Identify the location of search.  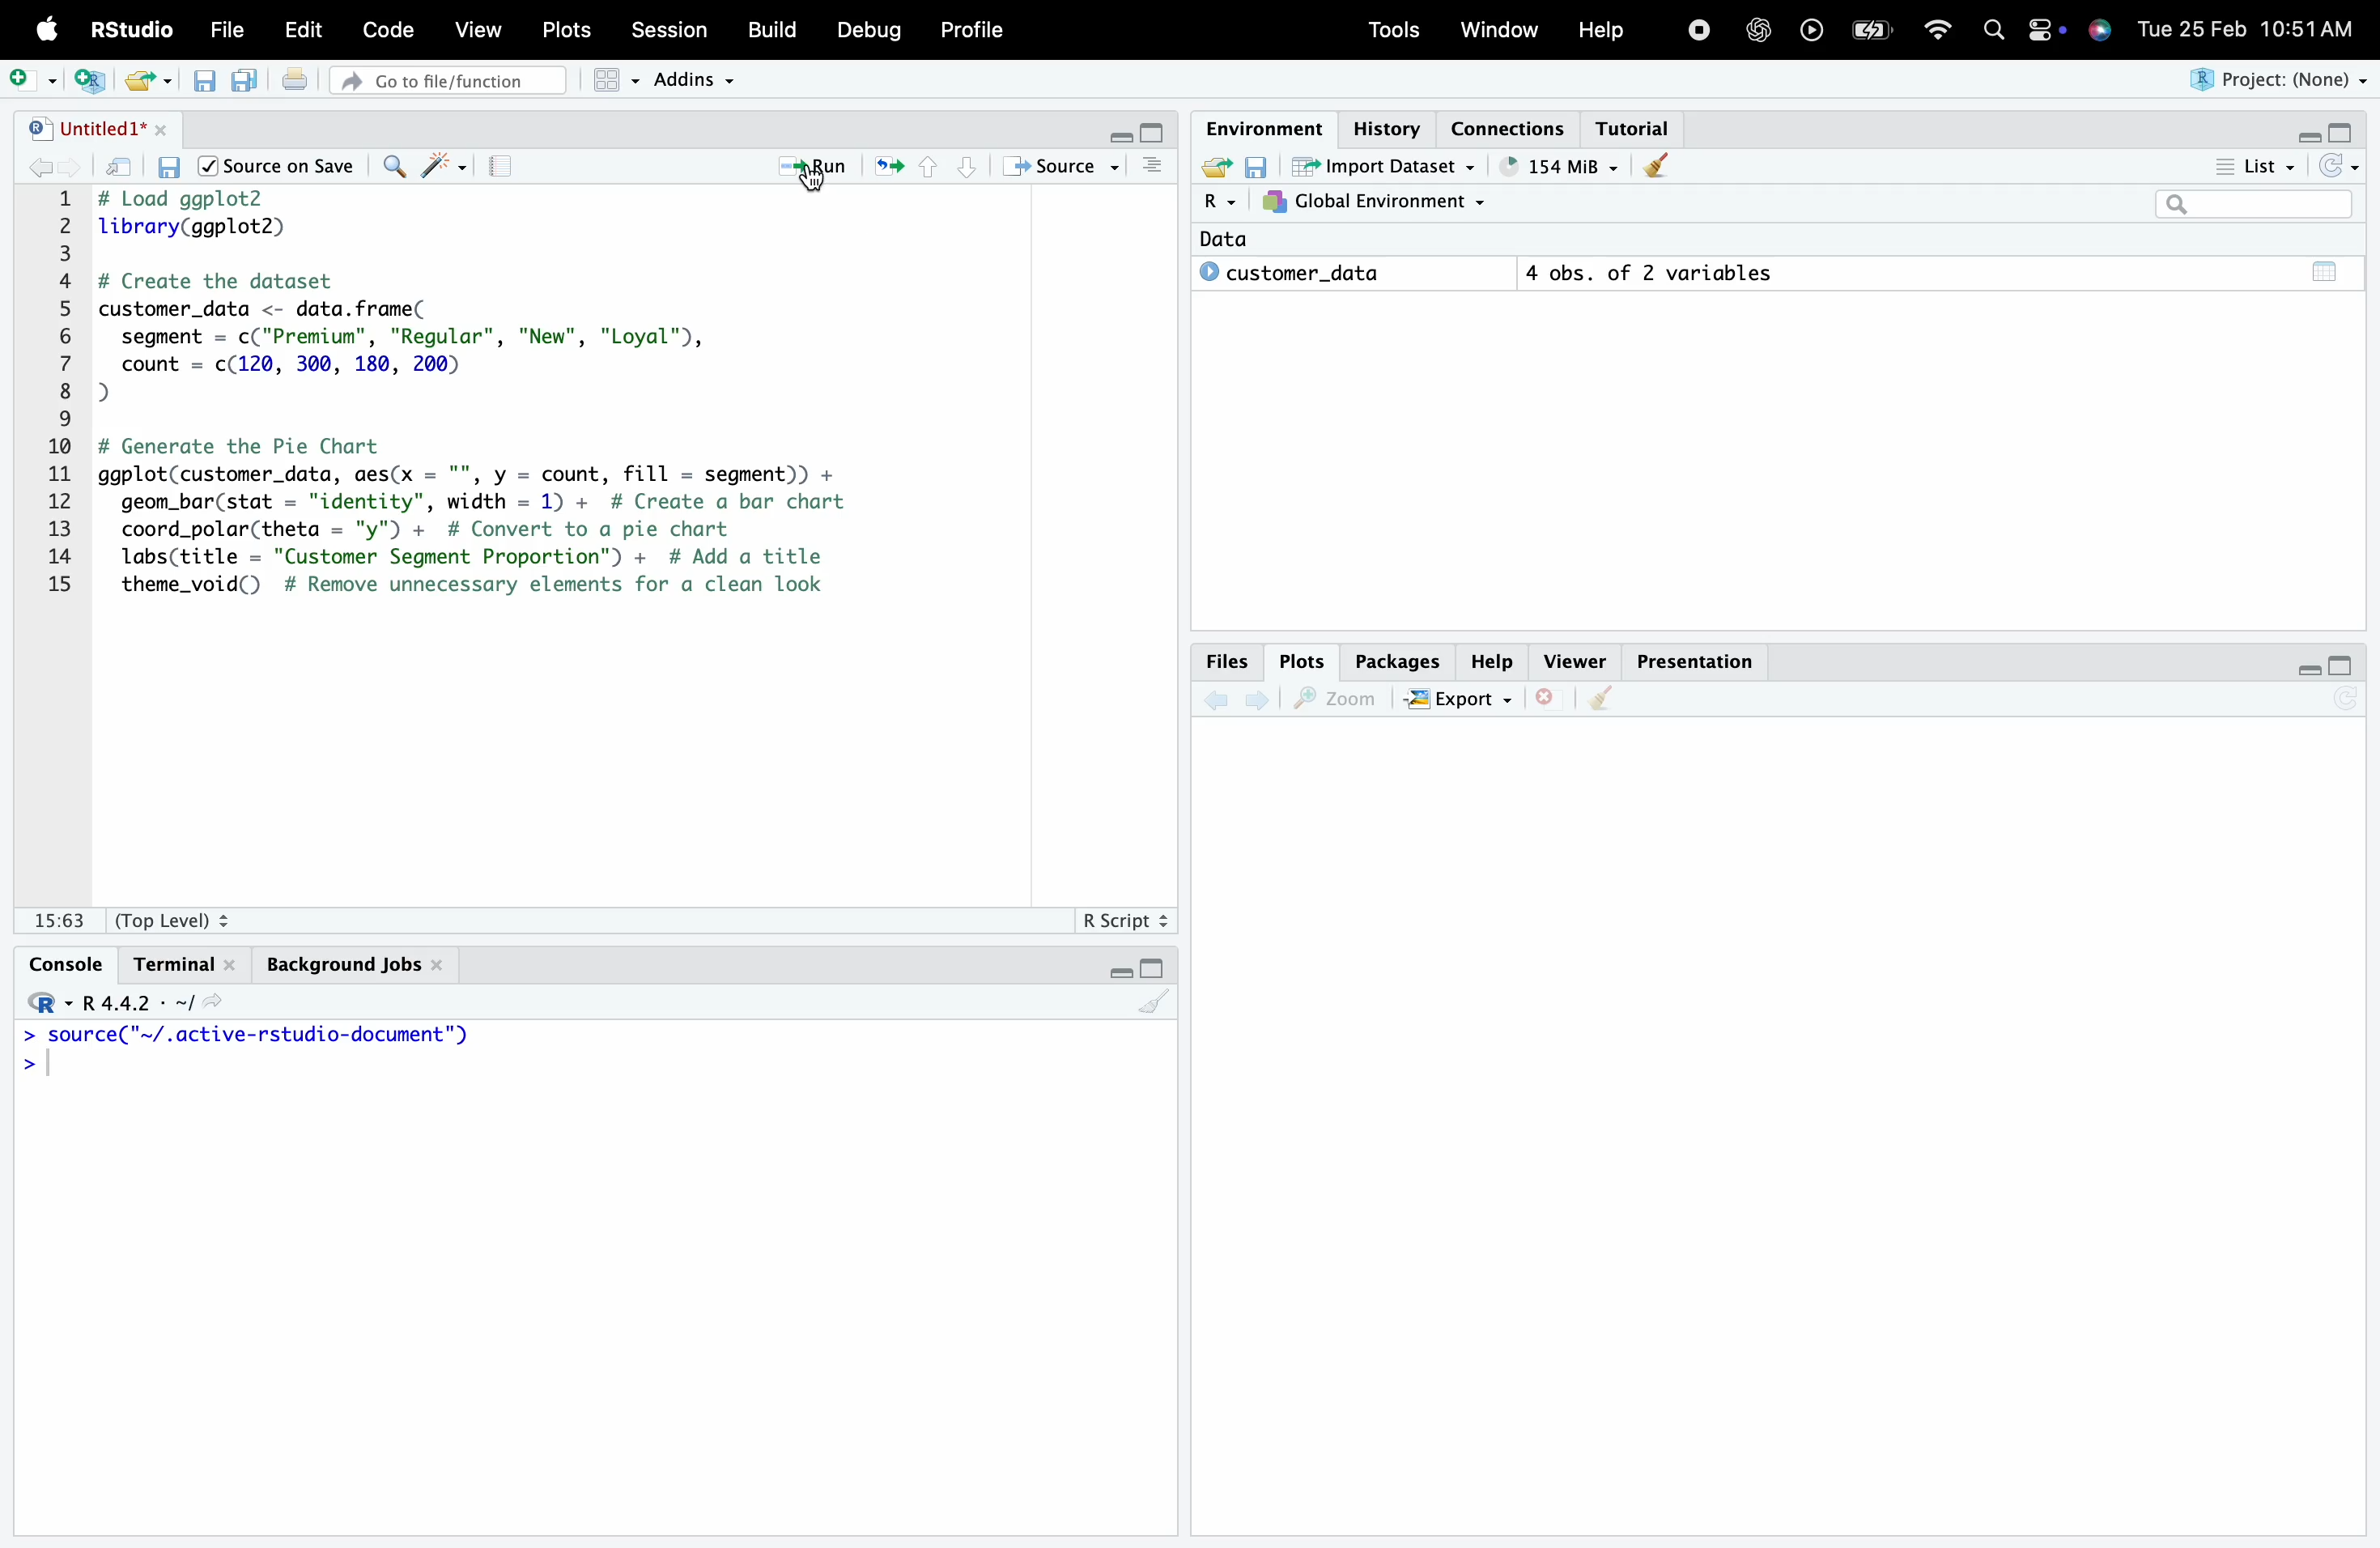
(395, 170).